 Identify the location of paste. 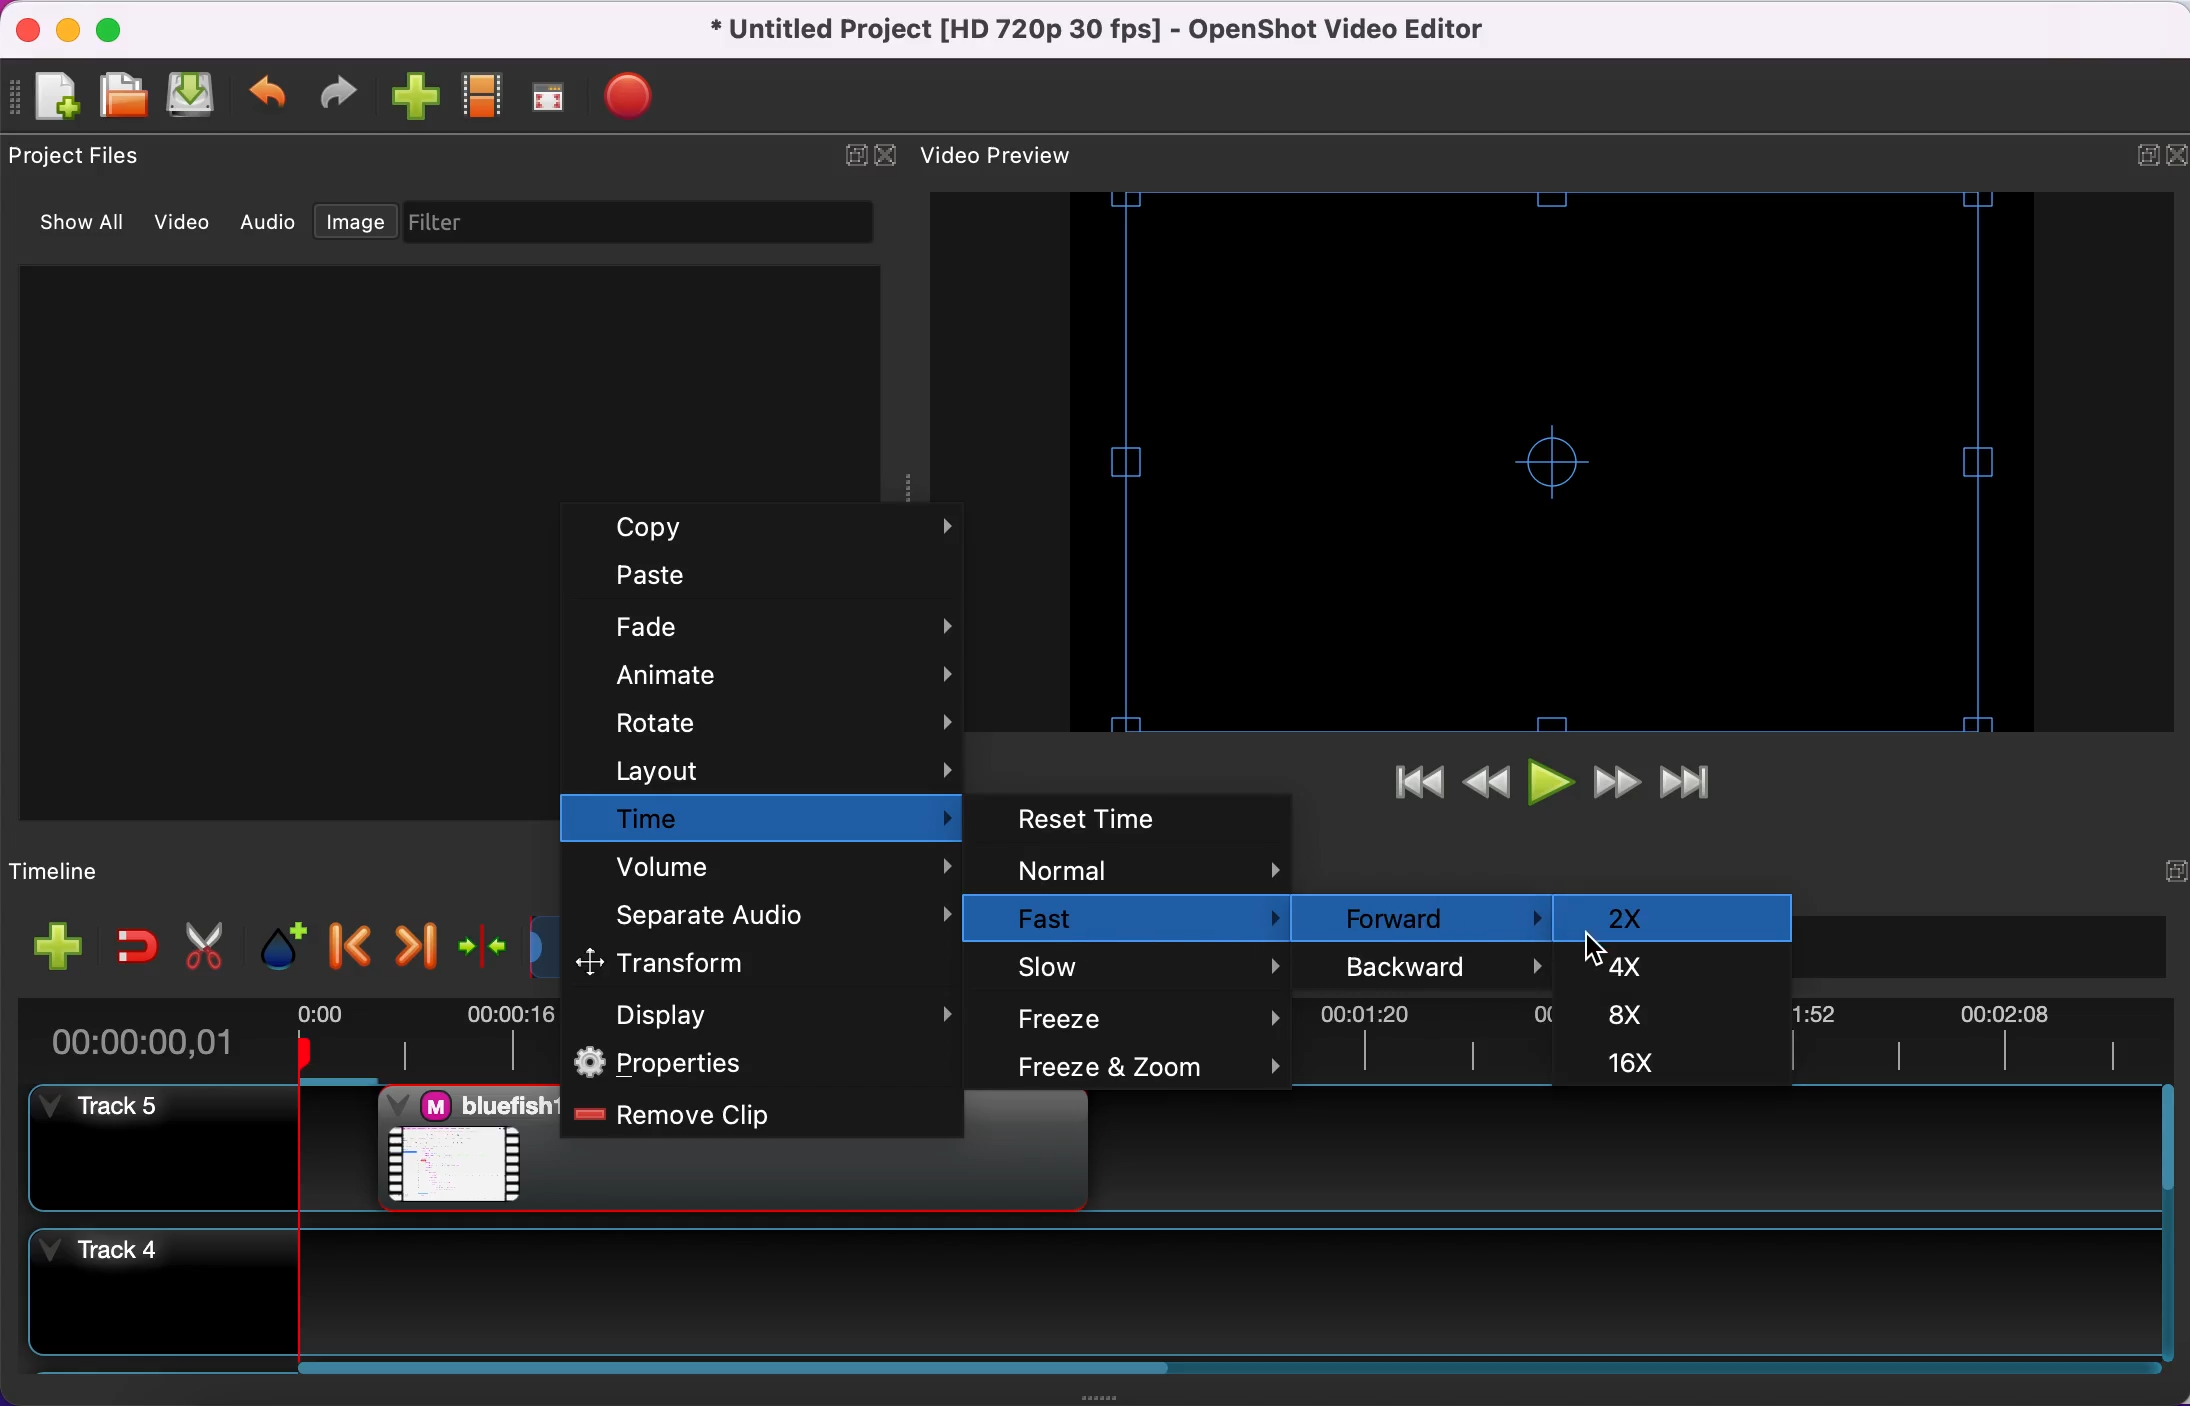
(771, 580).